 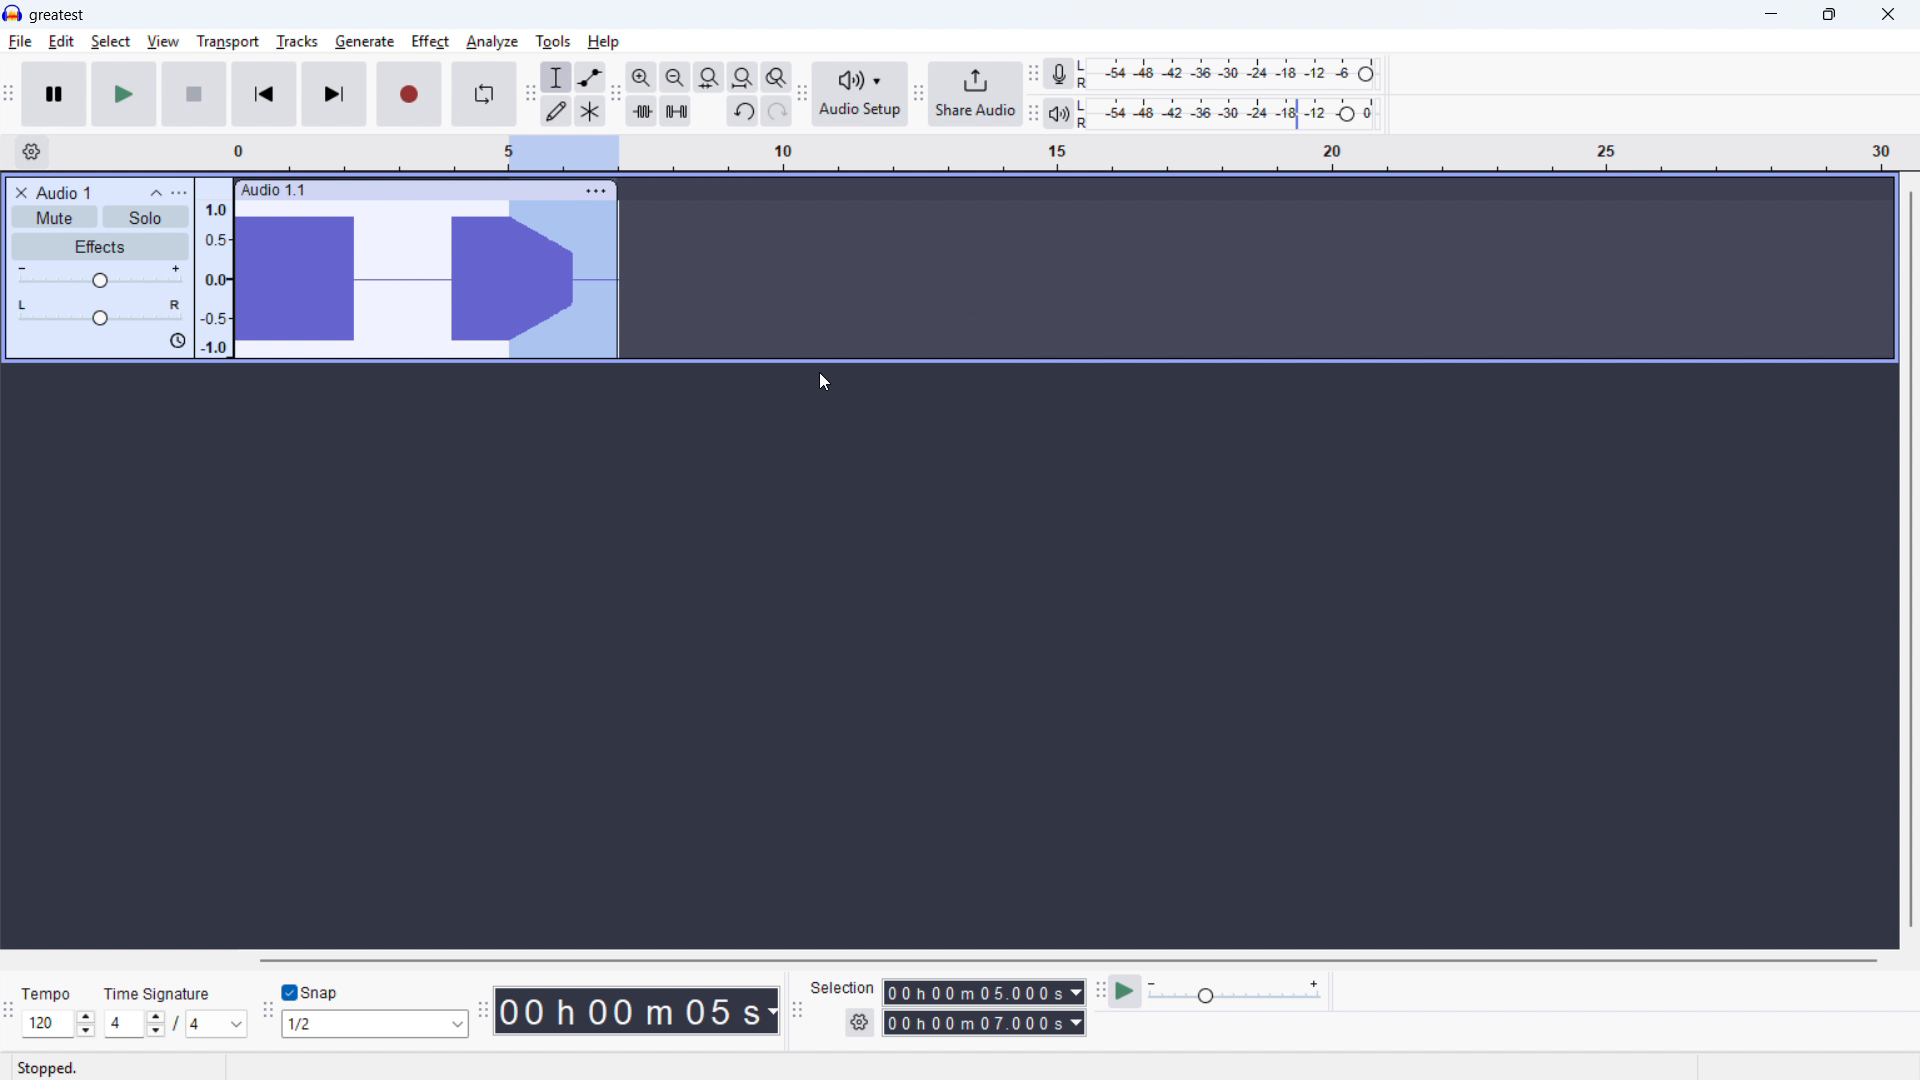 I want to click on effect, so click(x=430, y=42).